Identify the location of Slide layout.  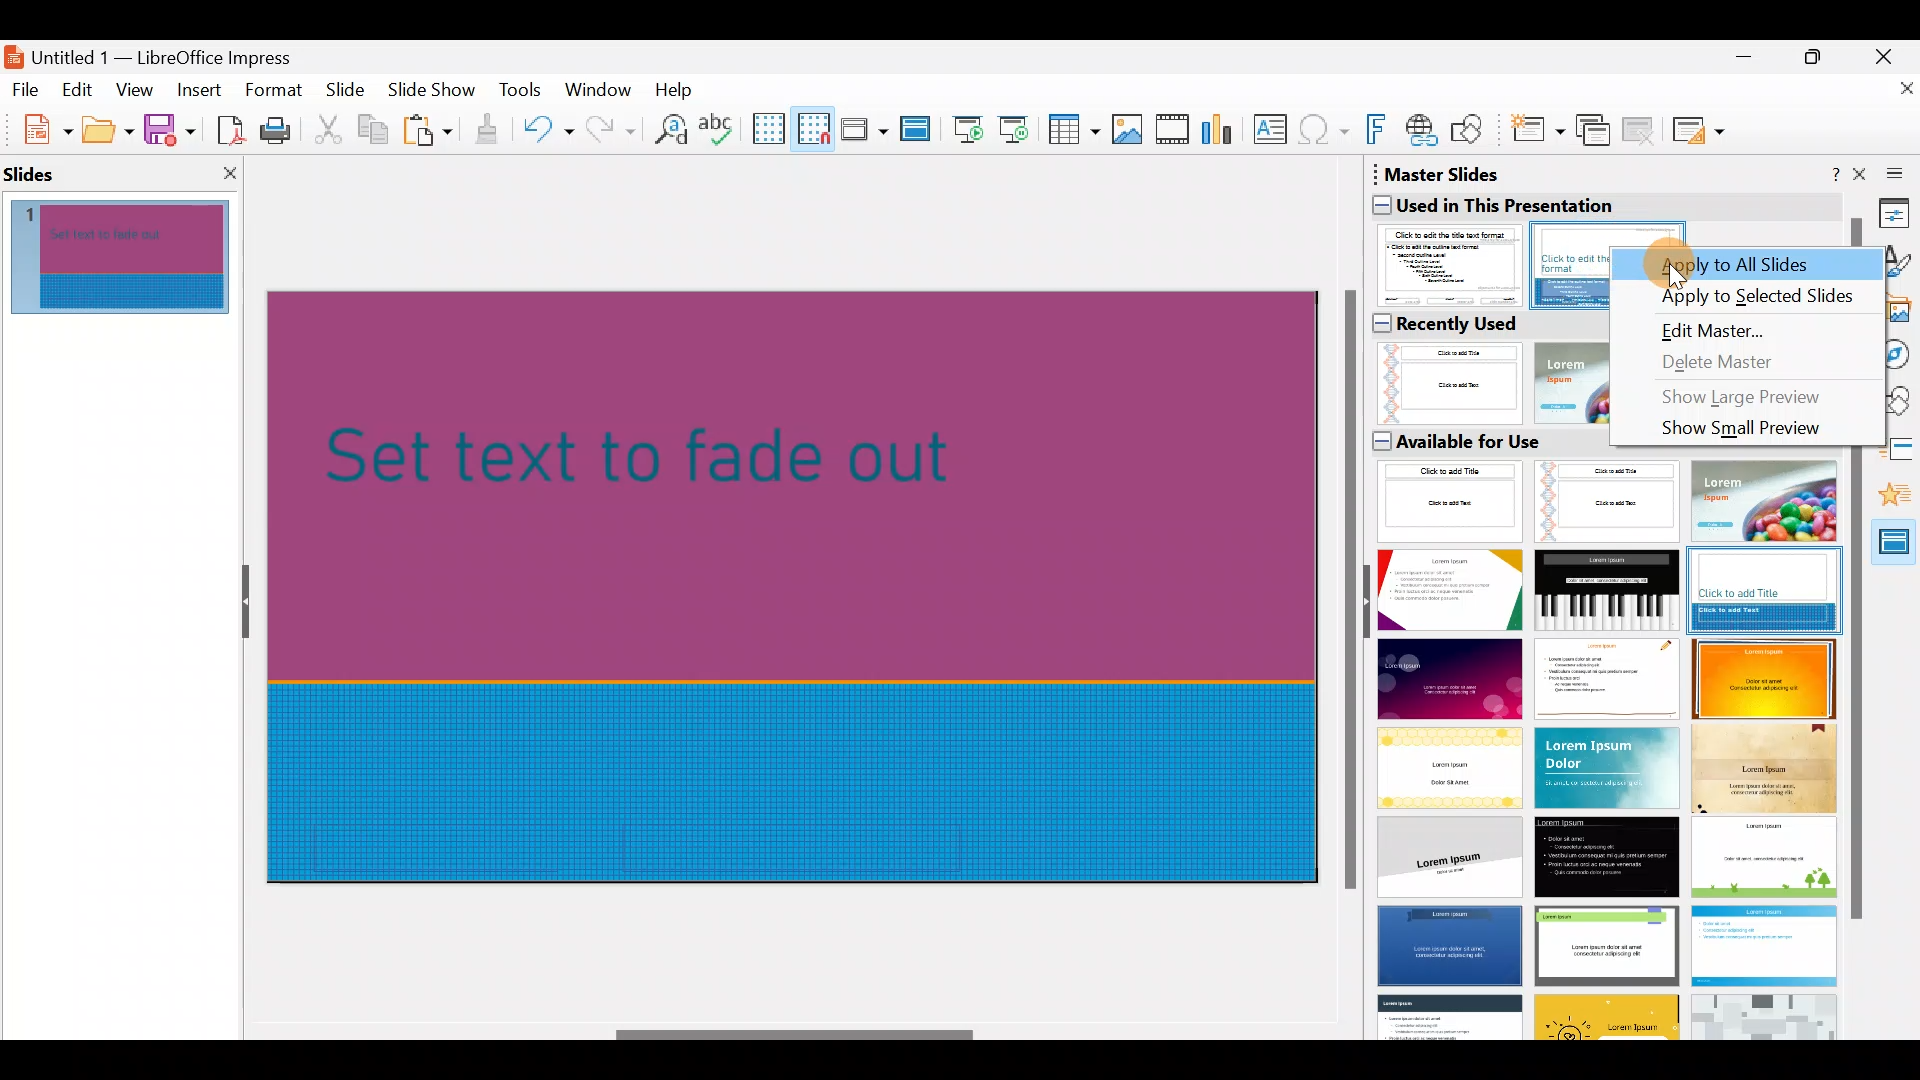
(1700, 130).